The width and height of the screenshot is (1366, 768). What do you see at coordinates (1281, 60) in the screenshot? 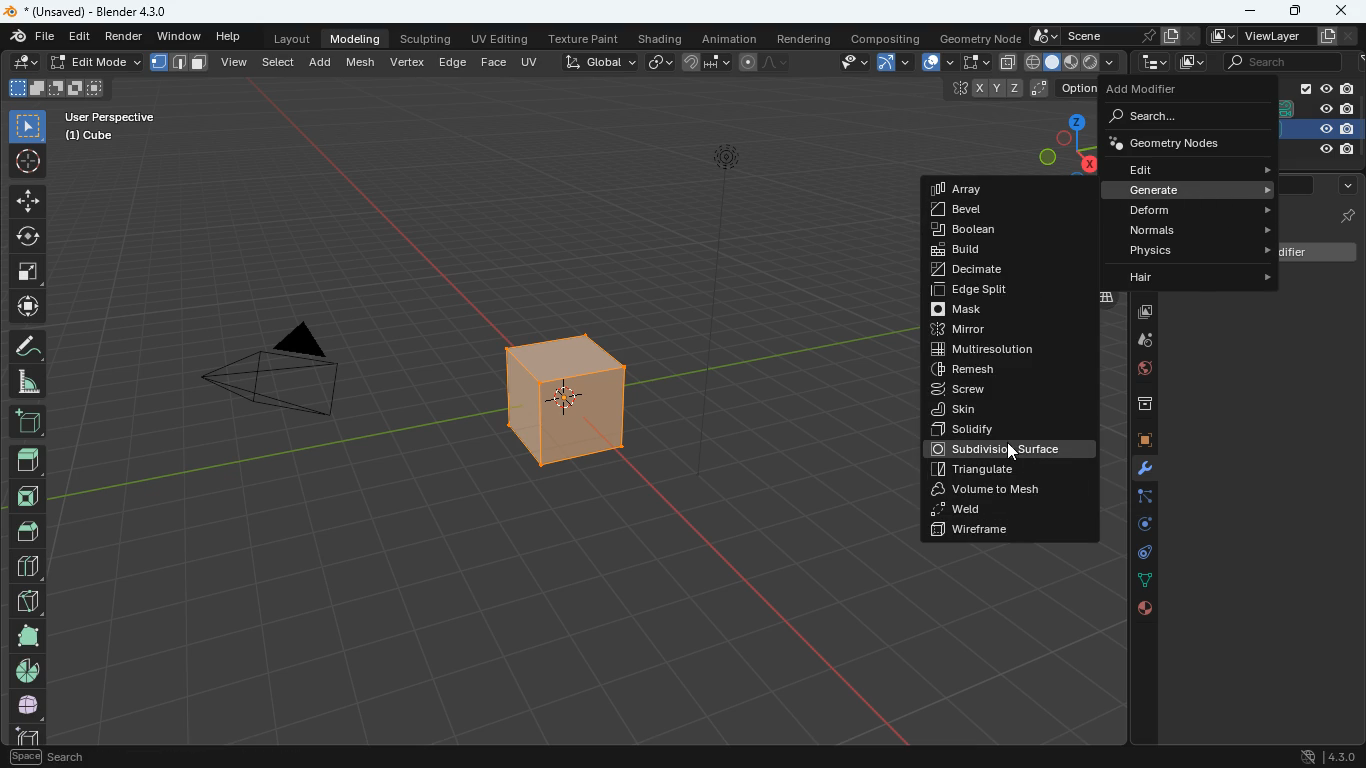
I see `scene` at bounding box center [1281, 60].